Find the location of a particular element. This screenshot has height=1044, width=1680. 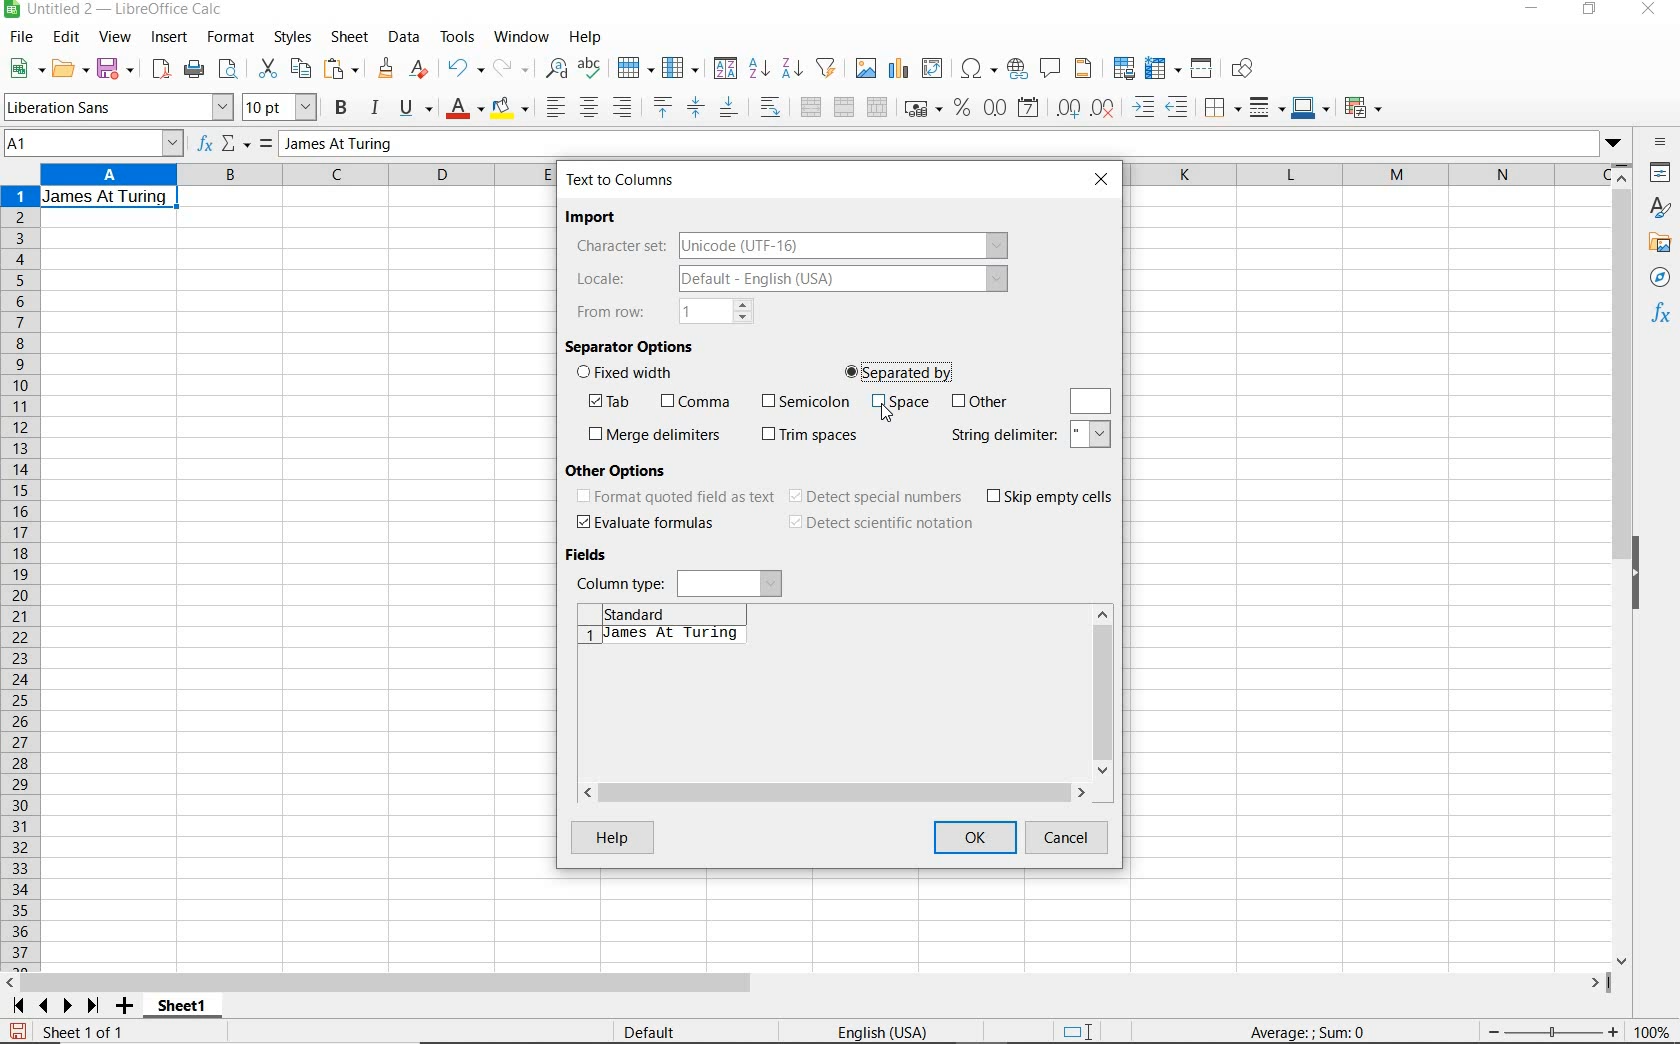

spelling is located at coordinates (589, 69).